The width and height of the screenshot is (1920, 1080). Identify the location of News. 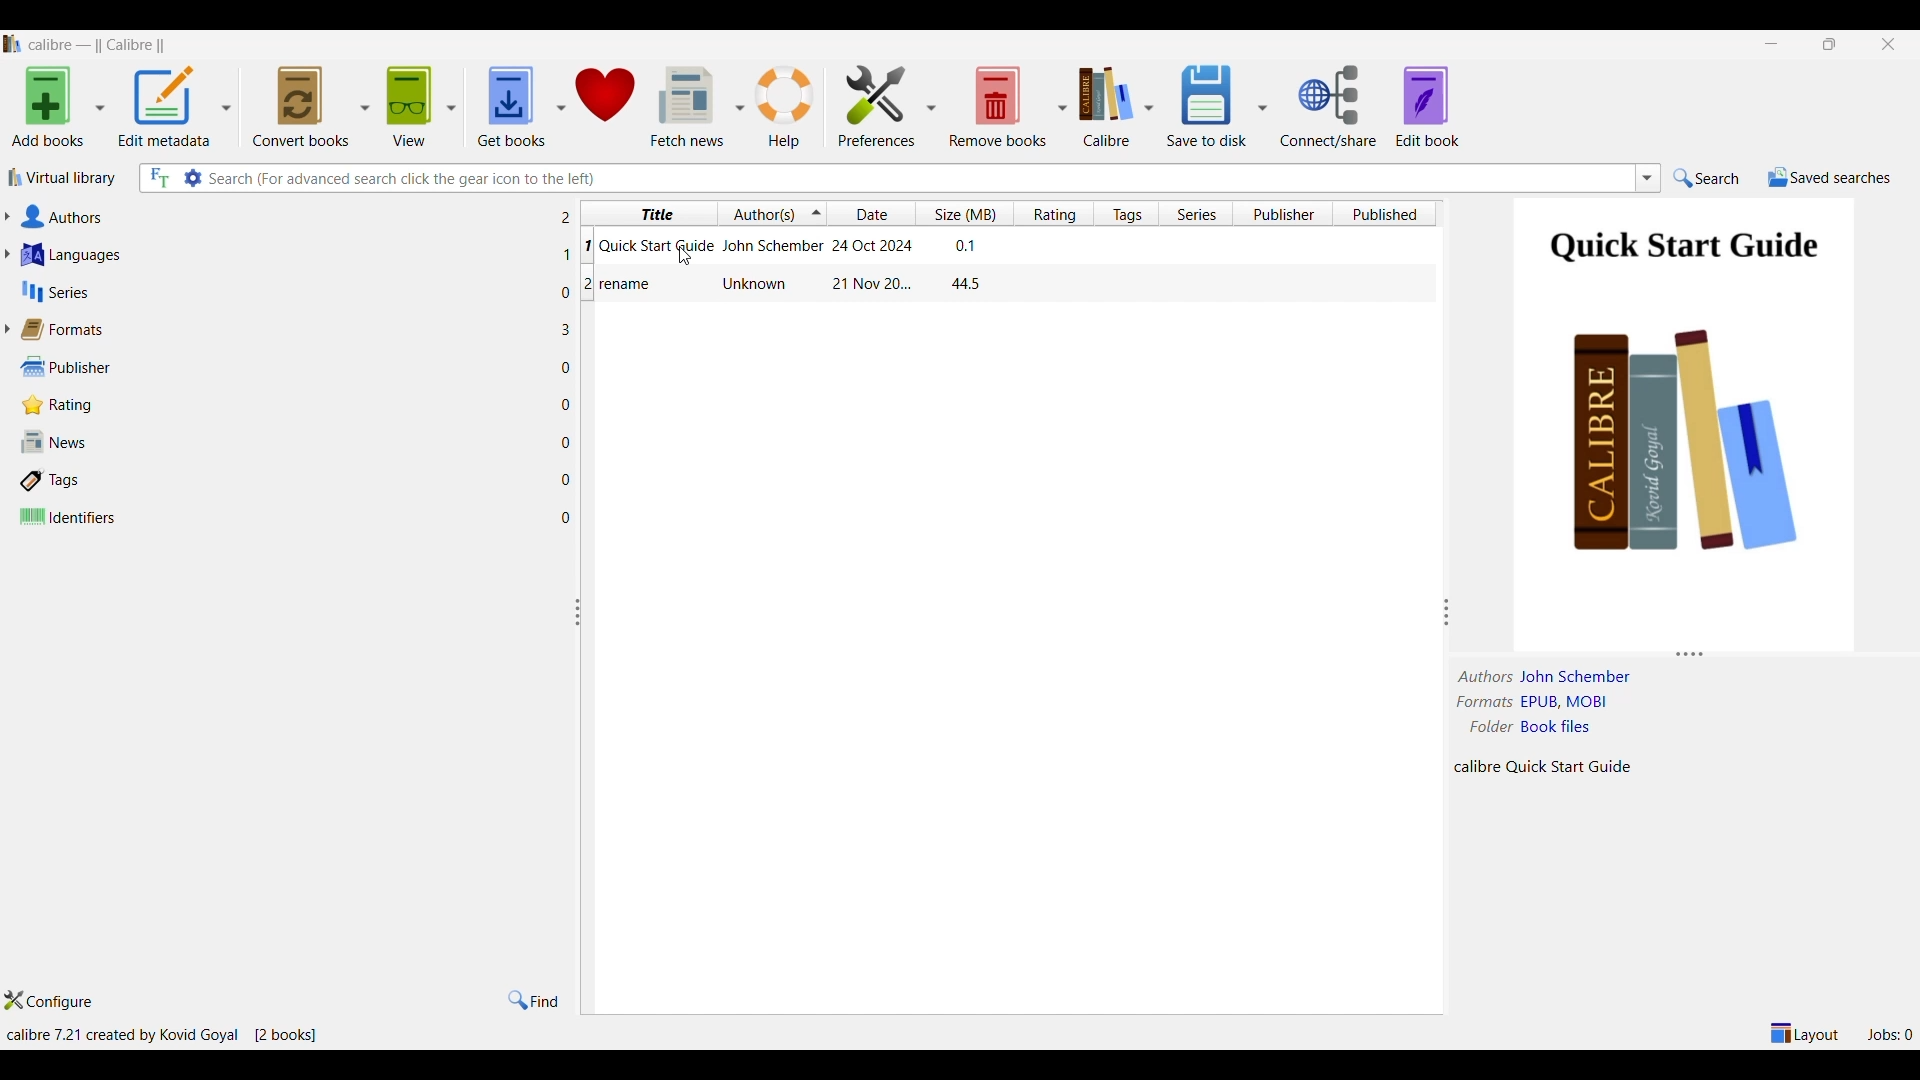
(281, 441).